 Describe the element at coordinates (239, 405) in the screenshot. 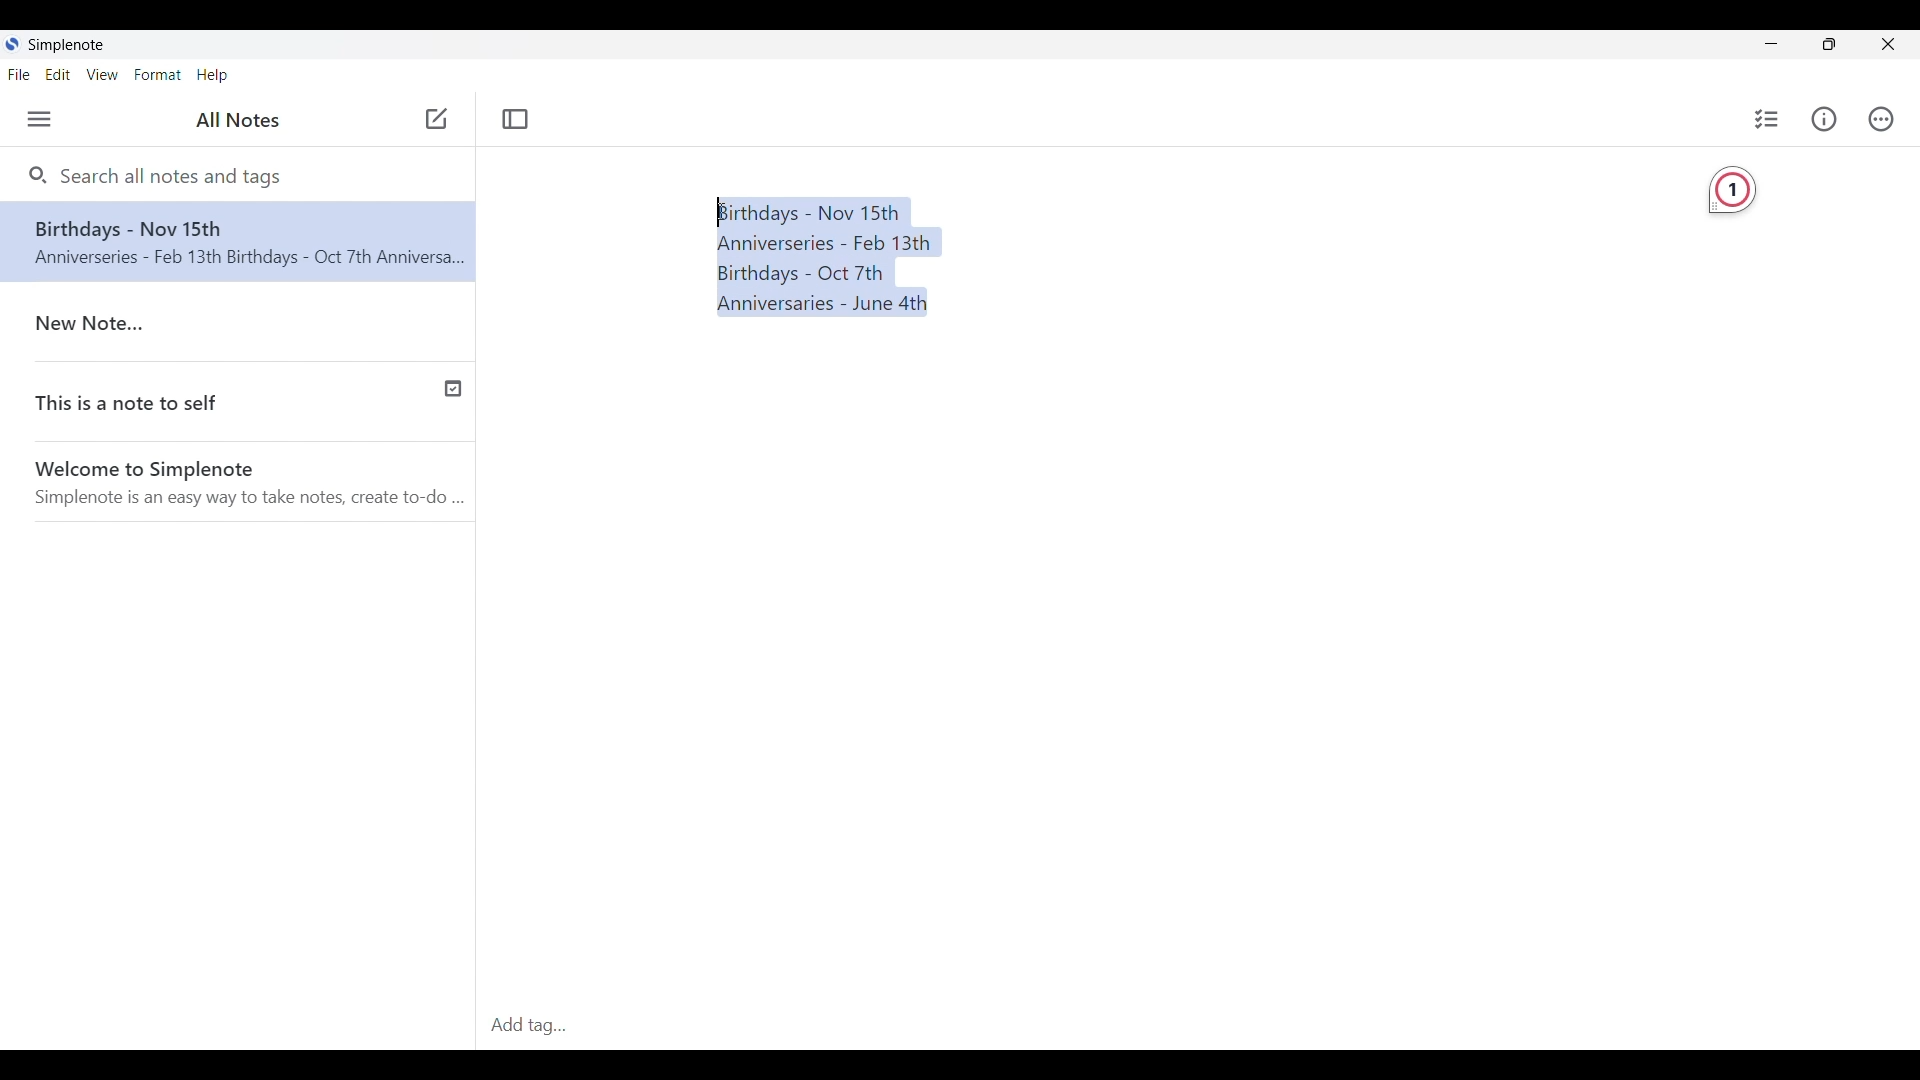

I see `This is a note to self(Published note indicated with a check icon)` at that location.